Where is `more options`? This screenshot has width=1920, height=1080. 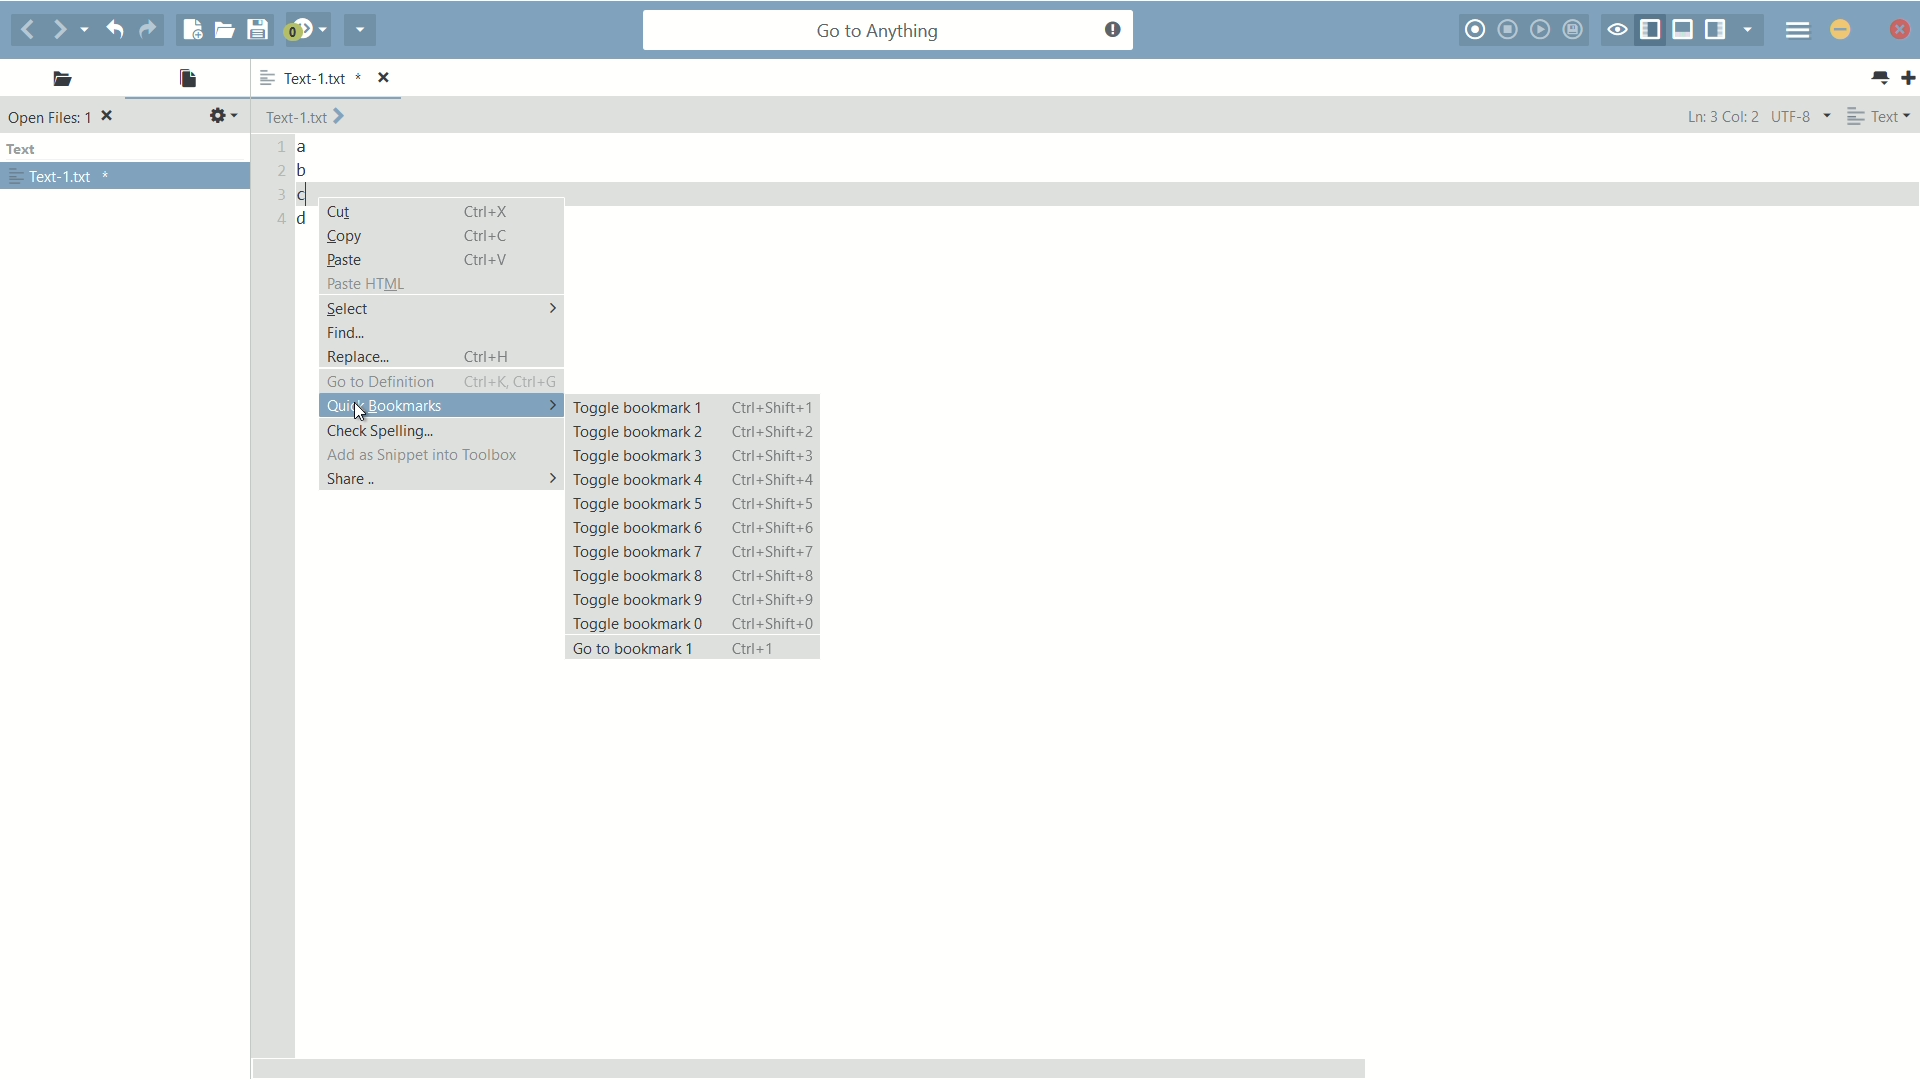 more options is located at coordinates (262, 79).